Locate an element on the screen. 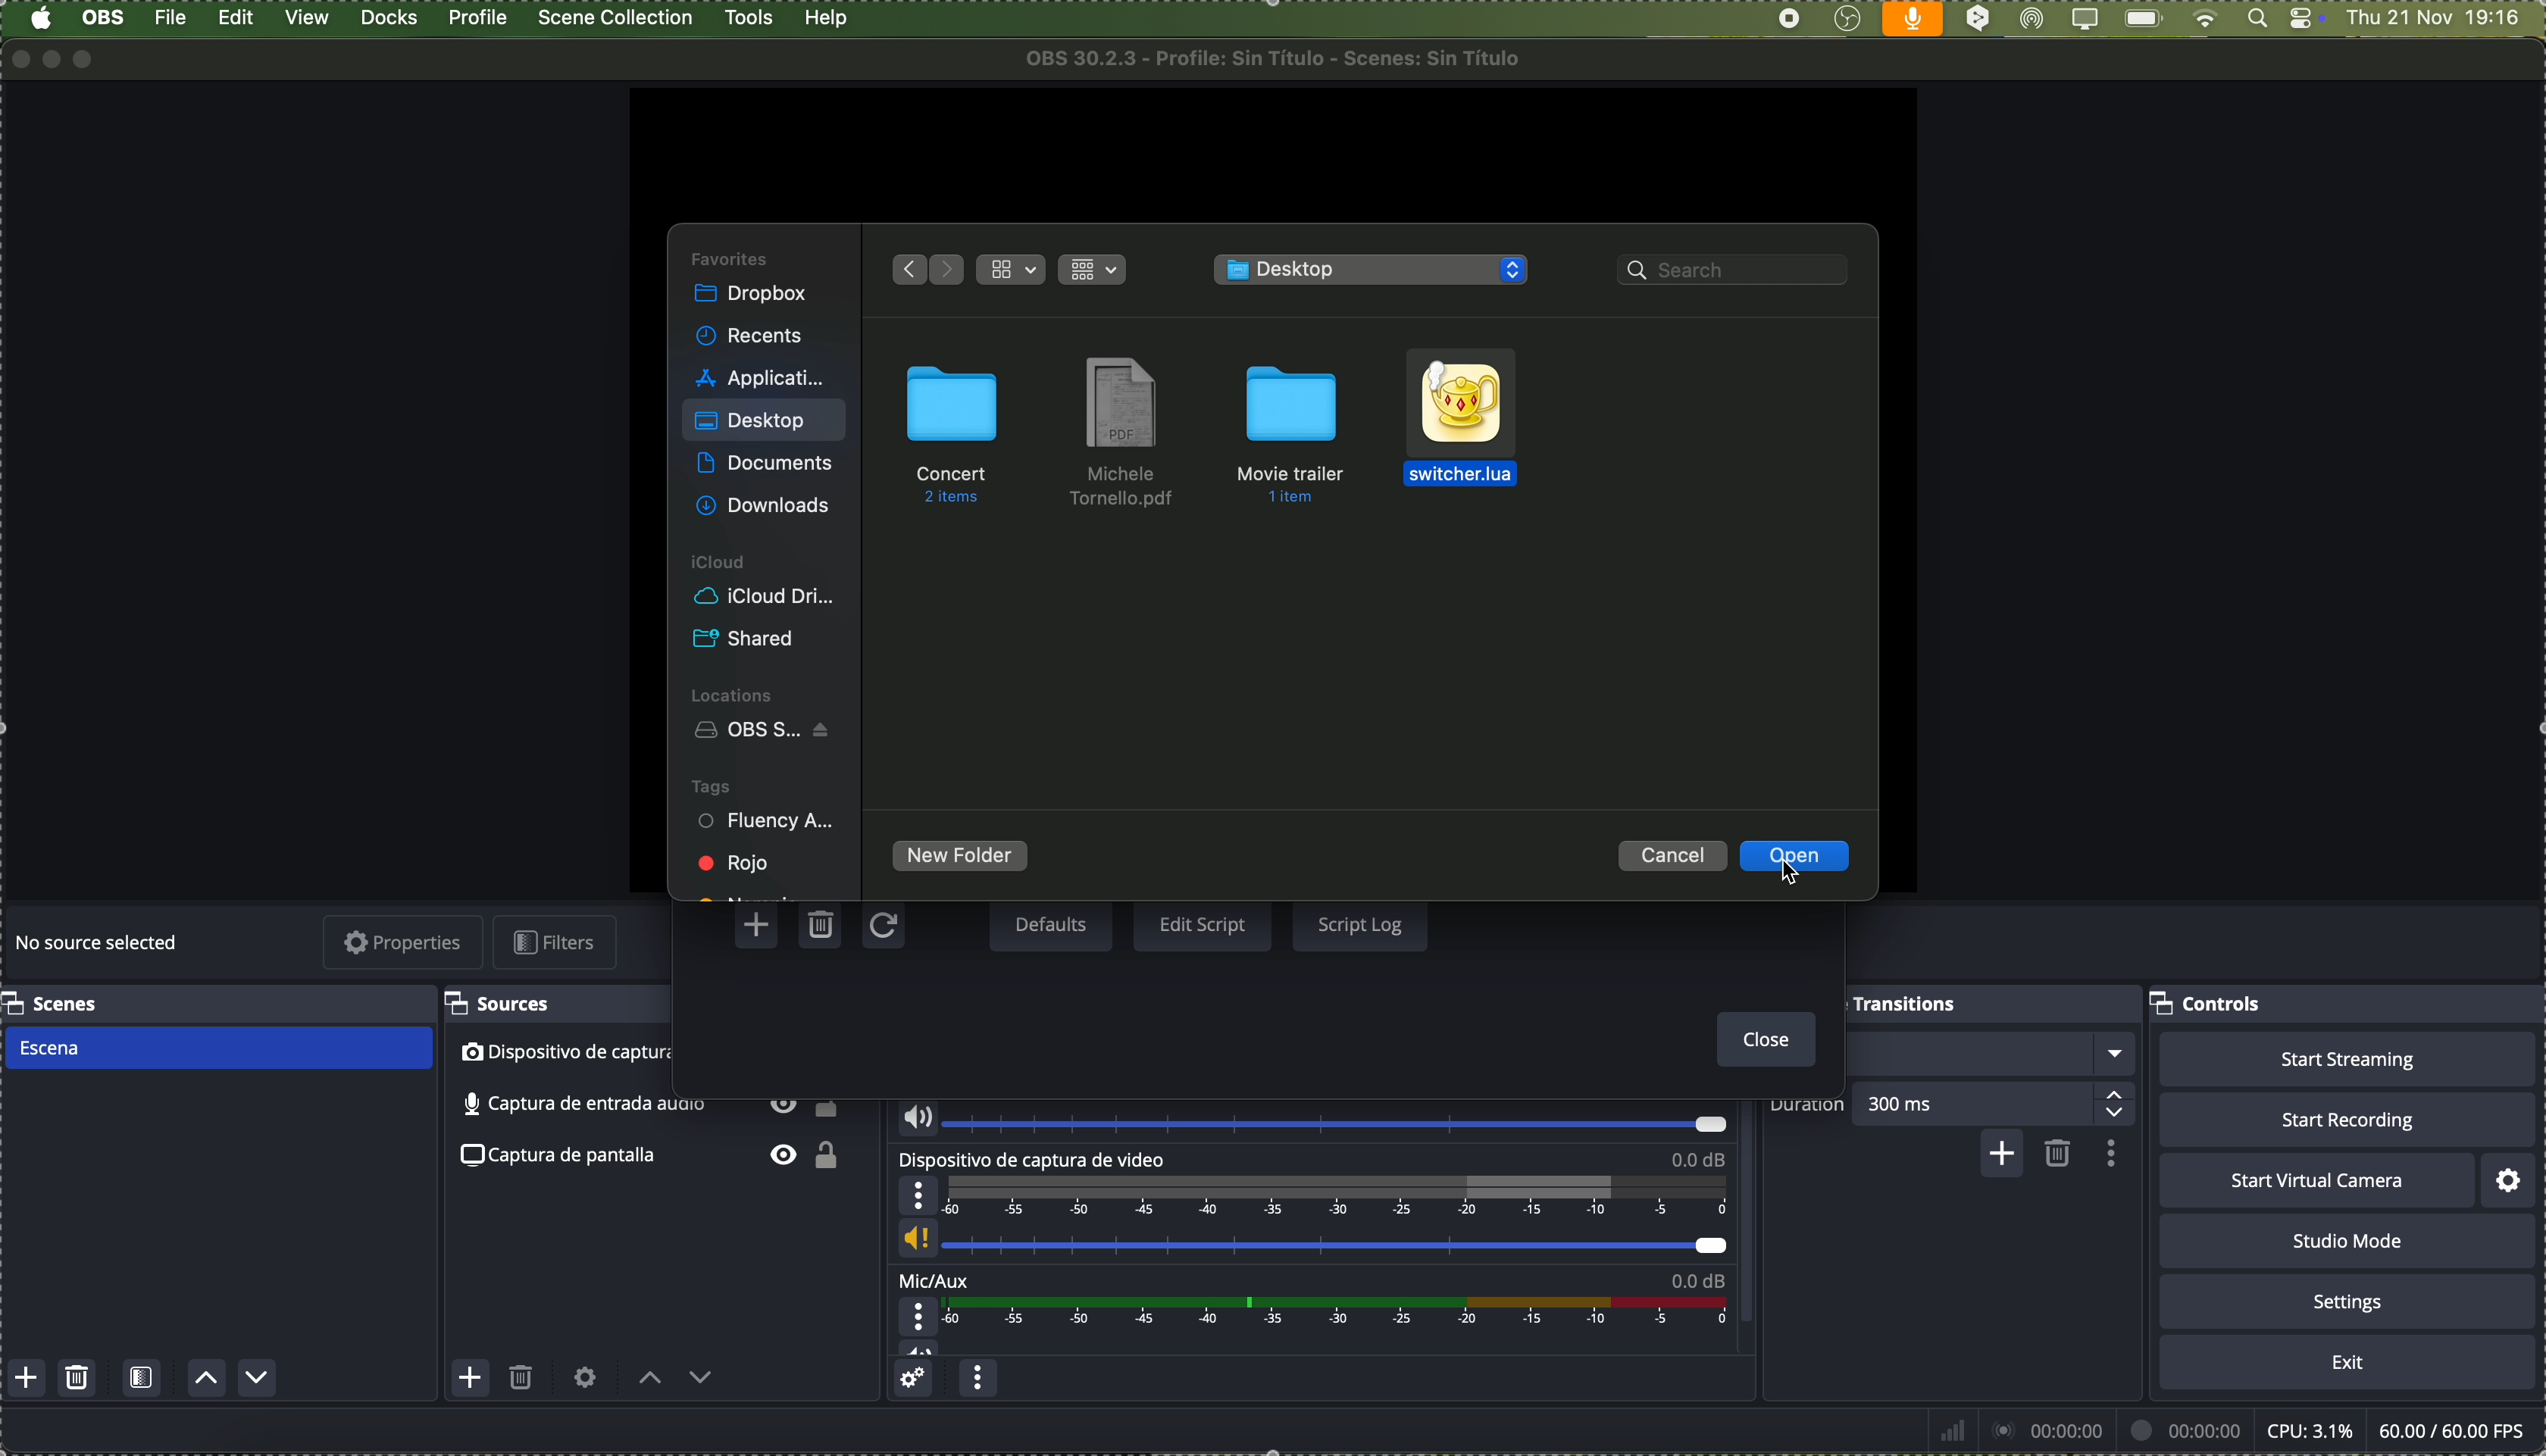  video capture device is located at coordinates (558, 1054).